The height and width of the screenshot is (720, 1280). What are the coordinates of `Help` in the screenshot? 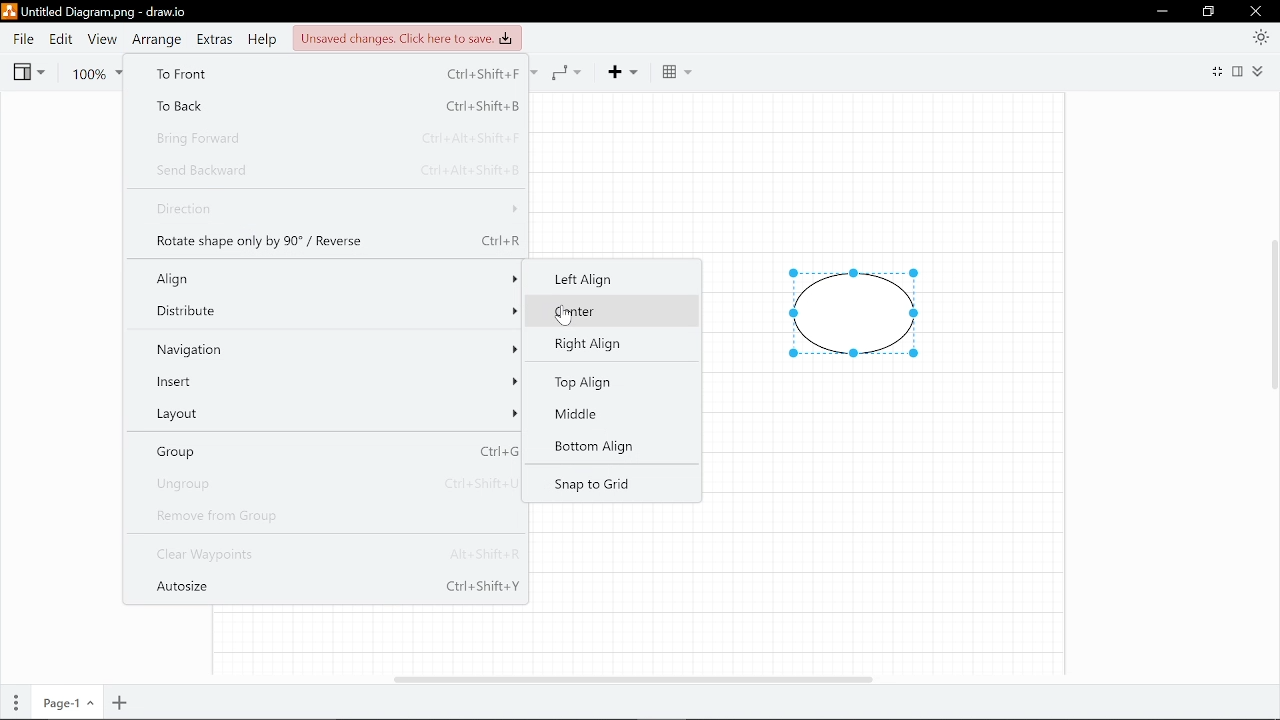 It's located at (261, 39).